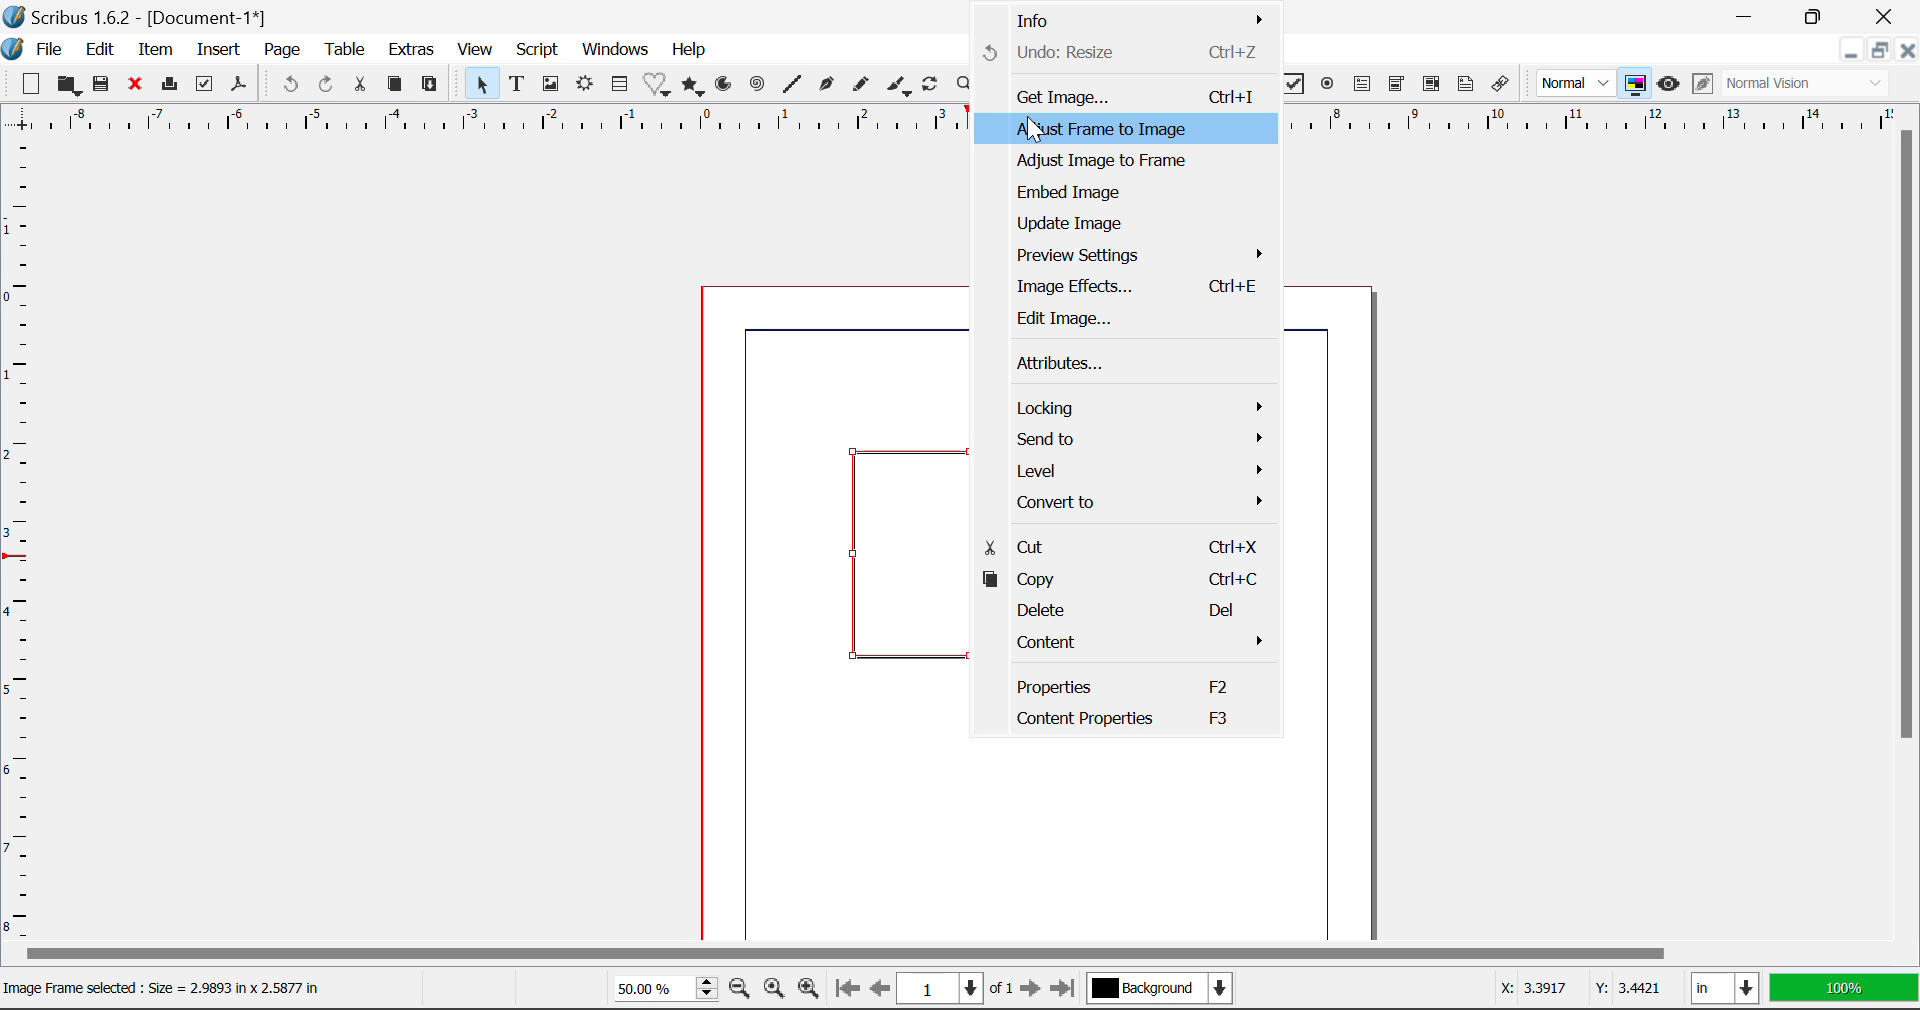 The height and width of the screenshot is (1010, 1920). What do you see at coordinates (791, 86) in the screenshot?
I see `Line` at bounding box center [791, 86].